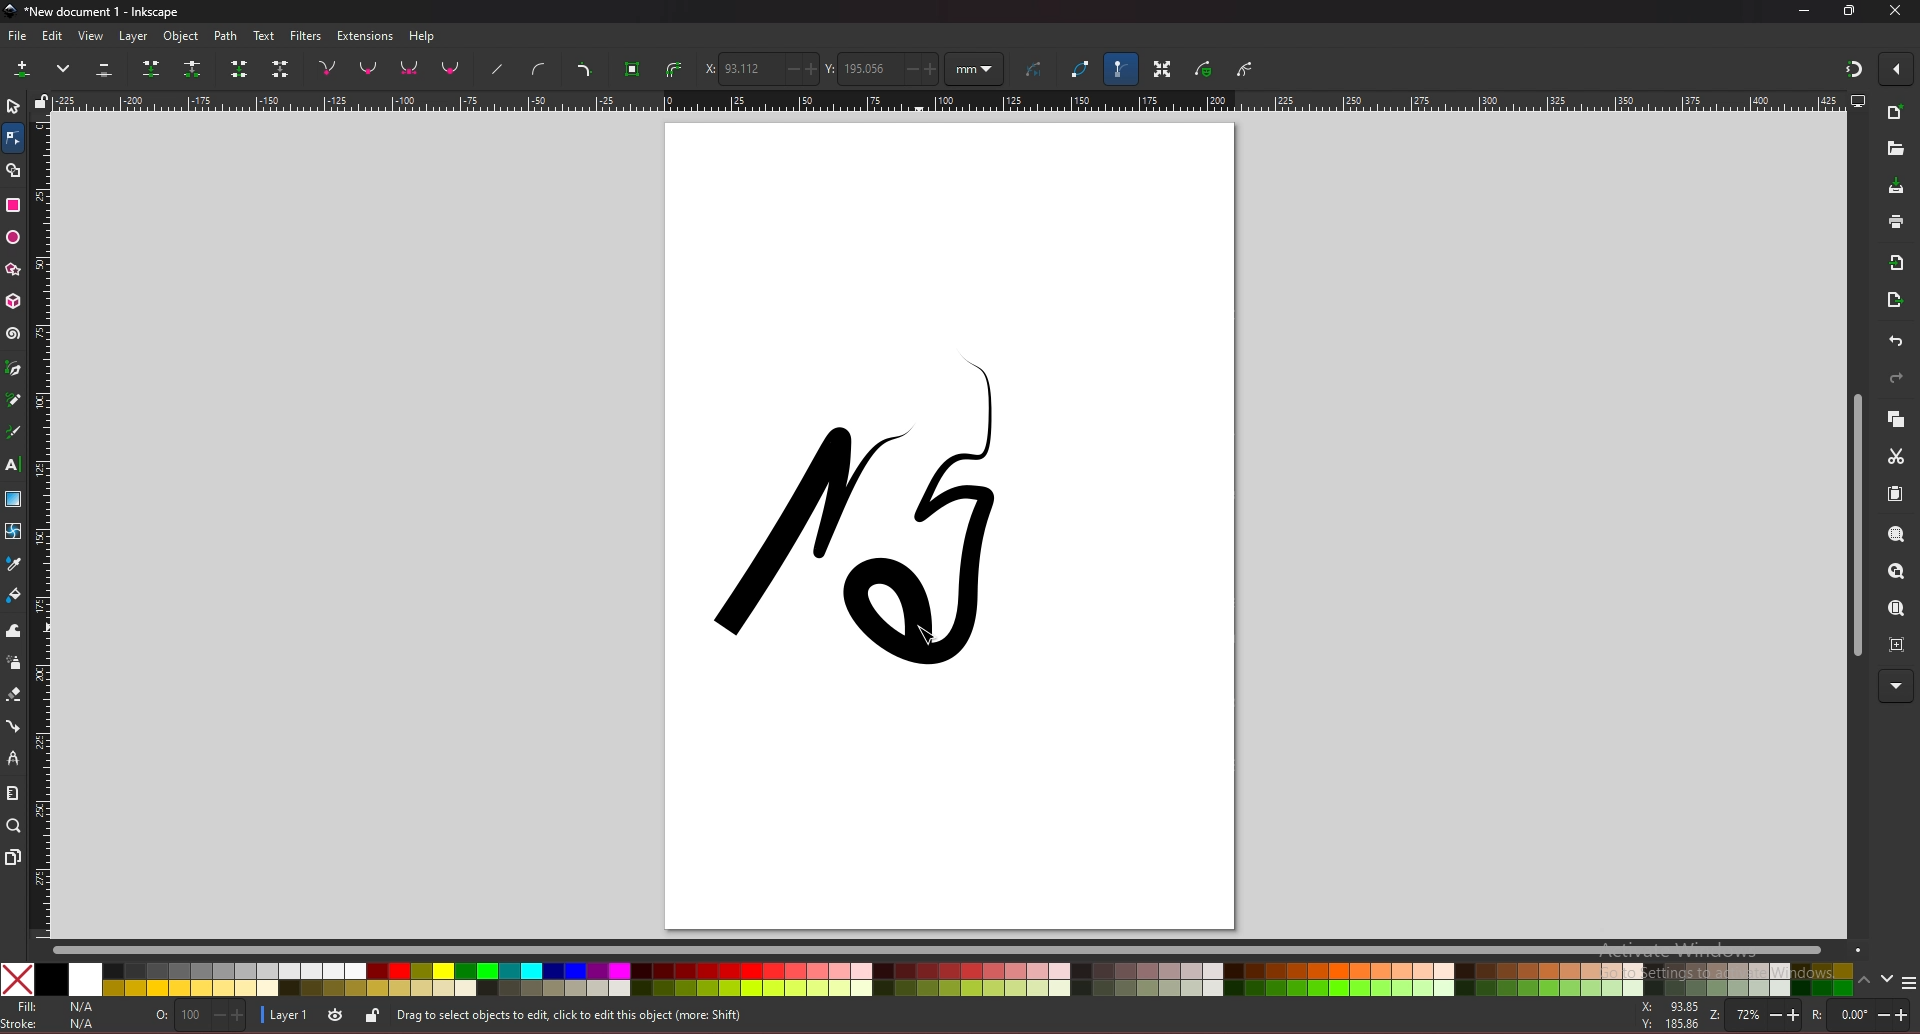  What do you see at coordinates (681, 1014) in the screenshot?
I see `info` at bounding box center [681, 1014].